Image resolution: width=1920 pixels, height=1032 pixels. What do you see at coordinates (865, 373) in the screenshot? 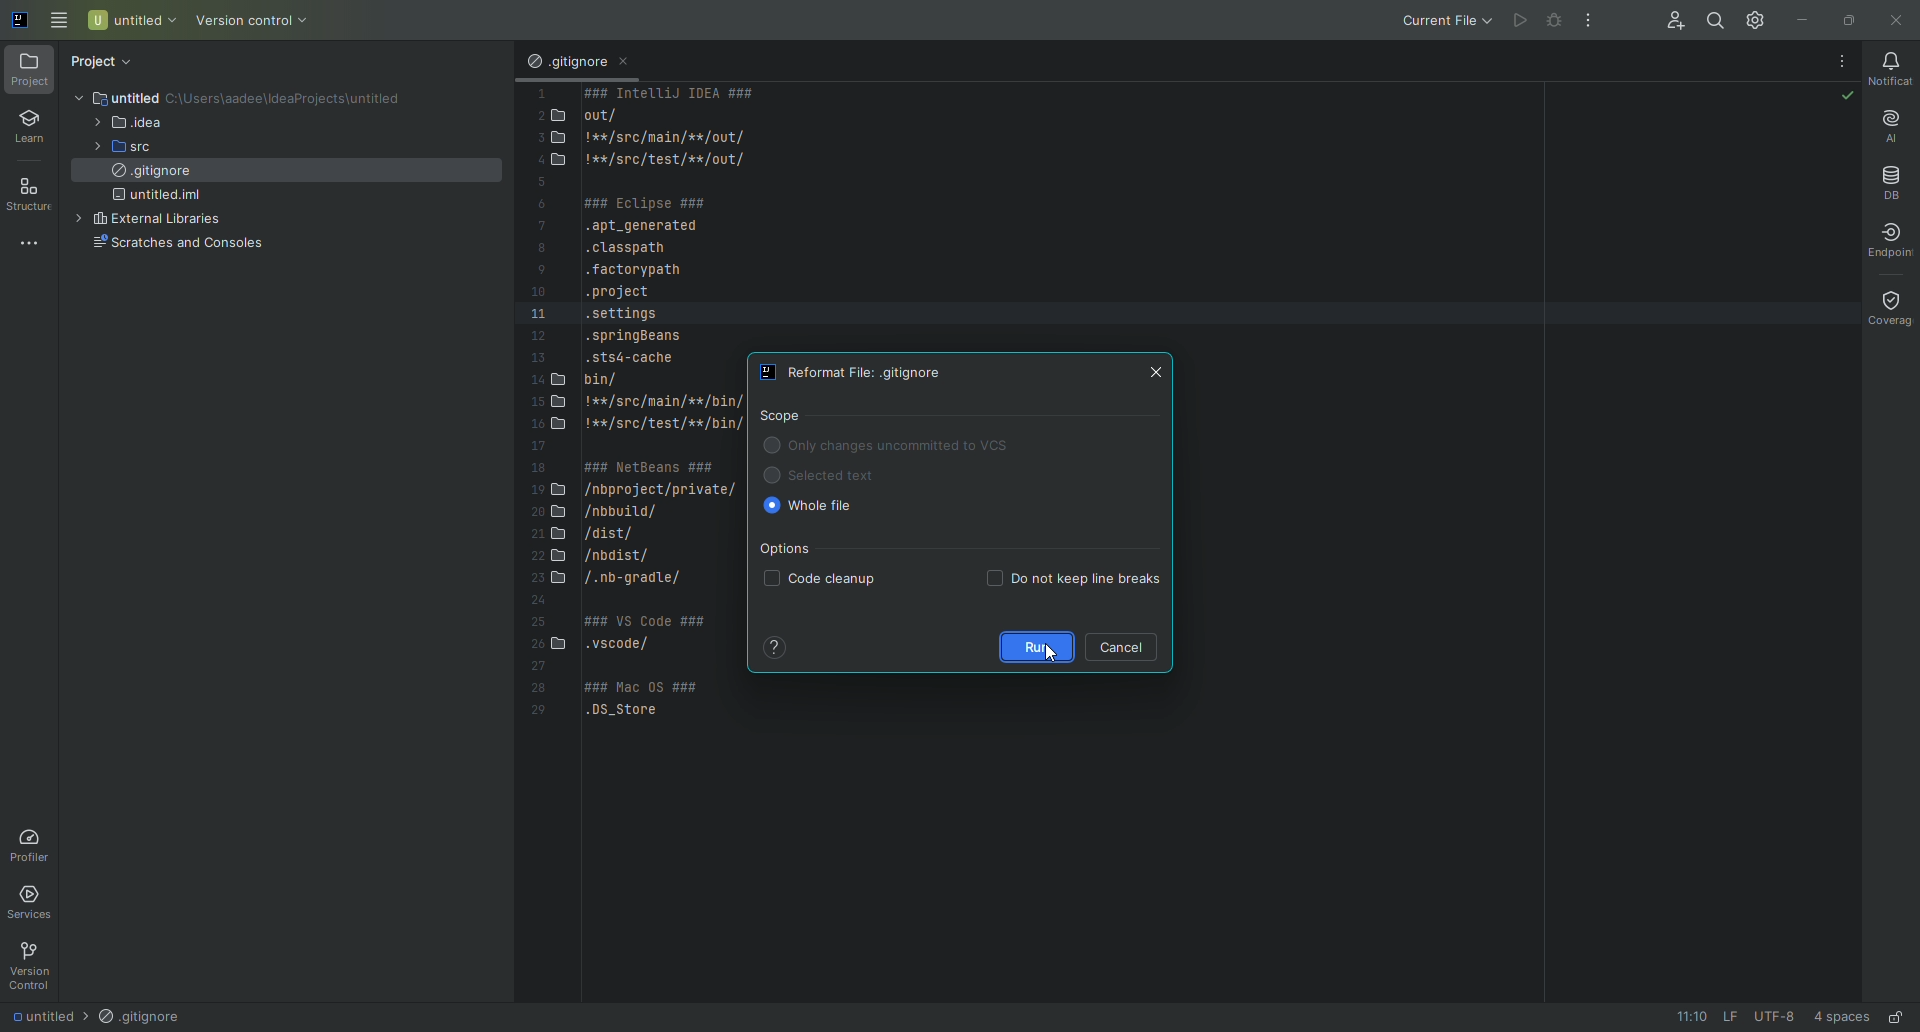
I see `Reformat File: .gitigmore` at bounding box center [865, 373].